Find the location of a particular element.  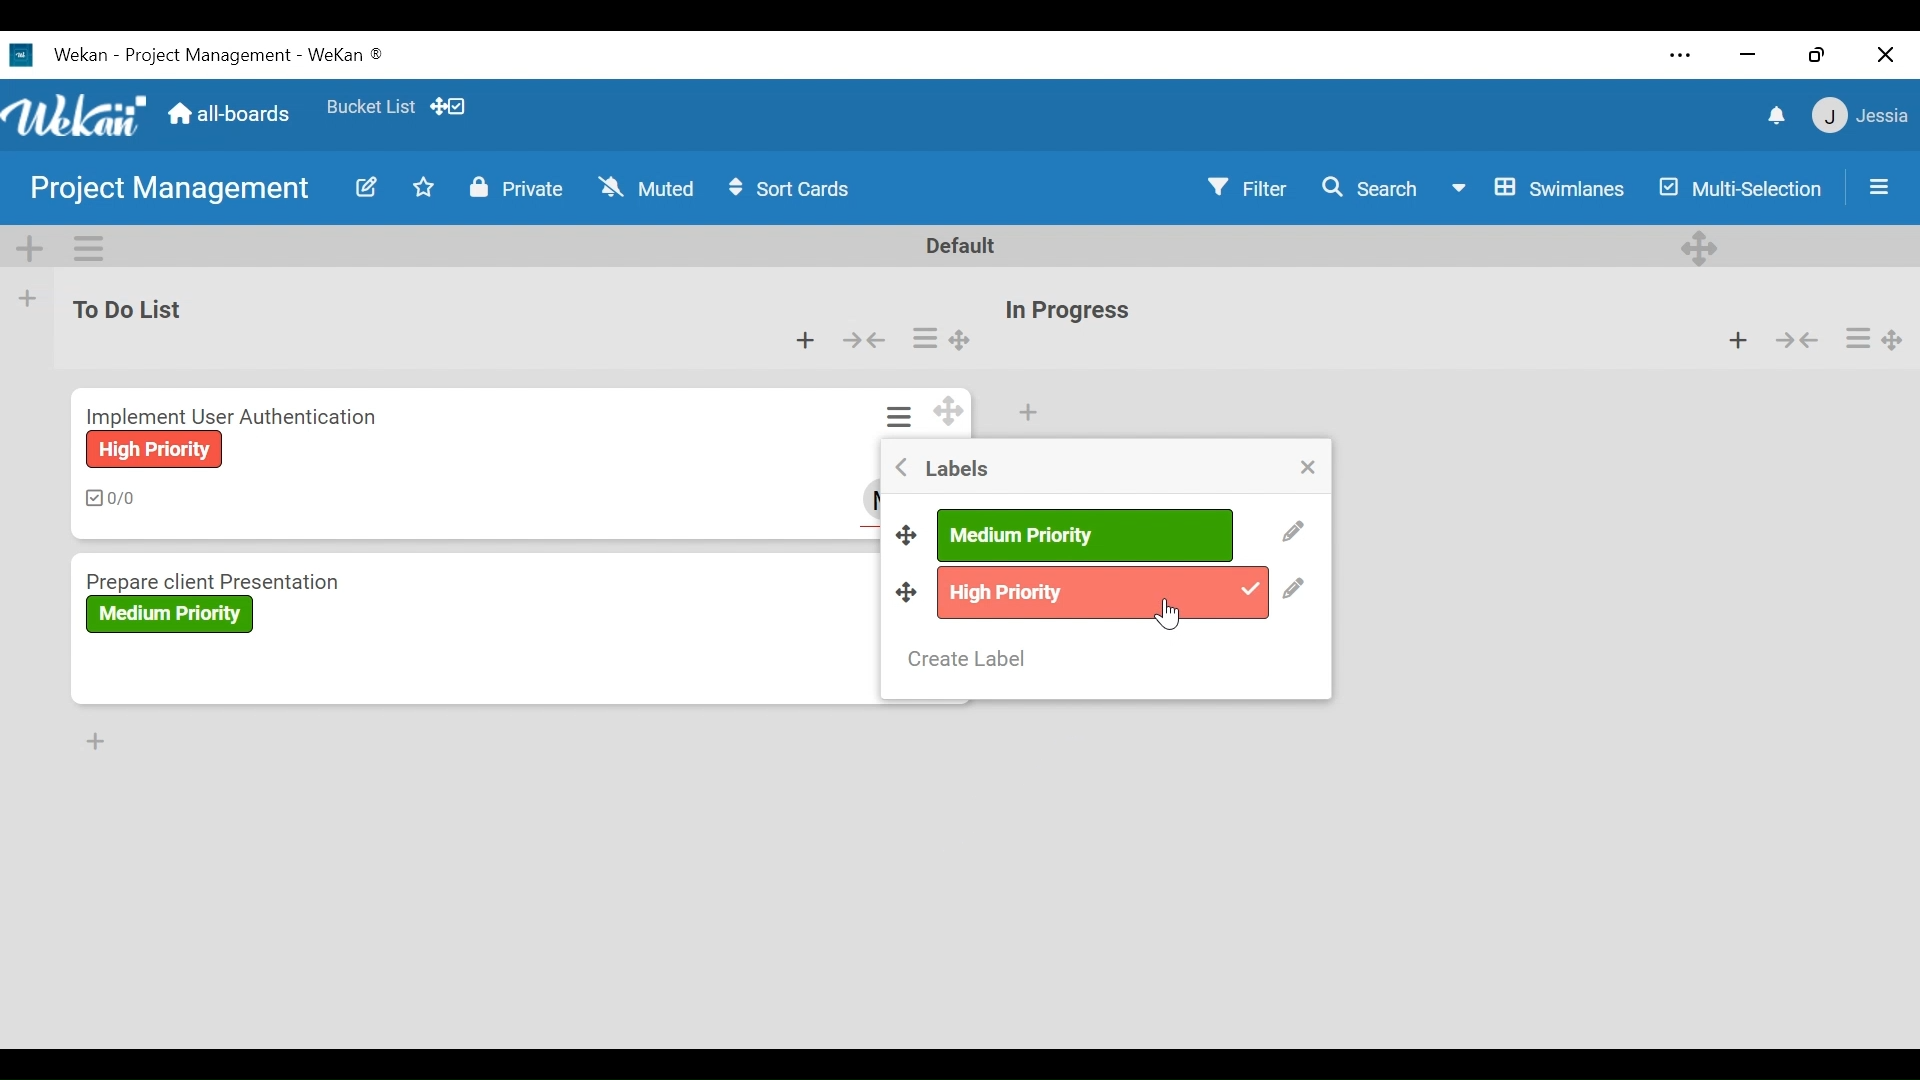

Create label is located at coordinates (968, 659).